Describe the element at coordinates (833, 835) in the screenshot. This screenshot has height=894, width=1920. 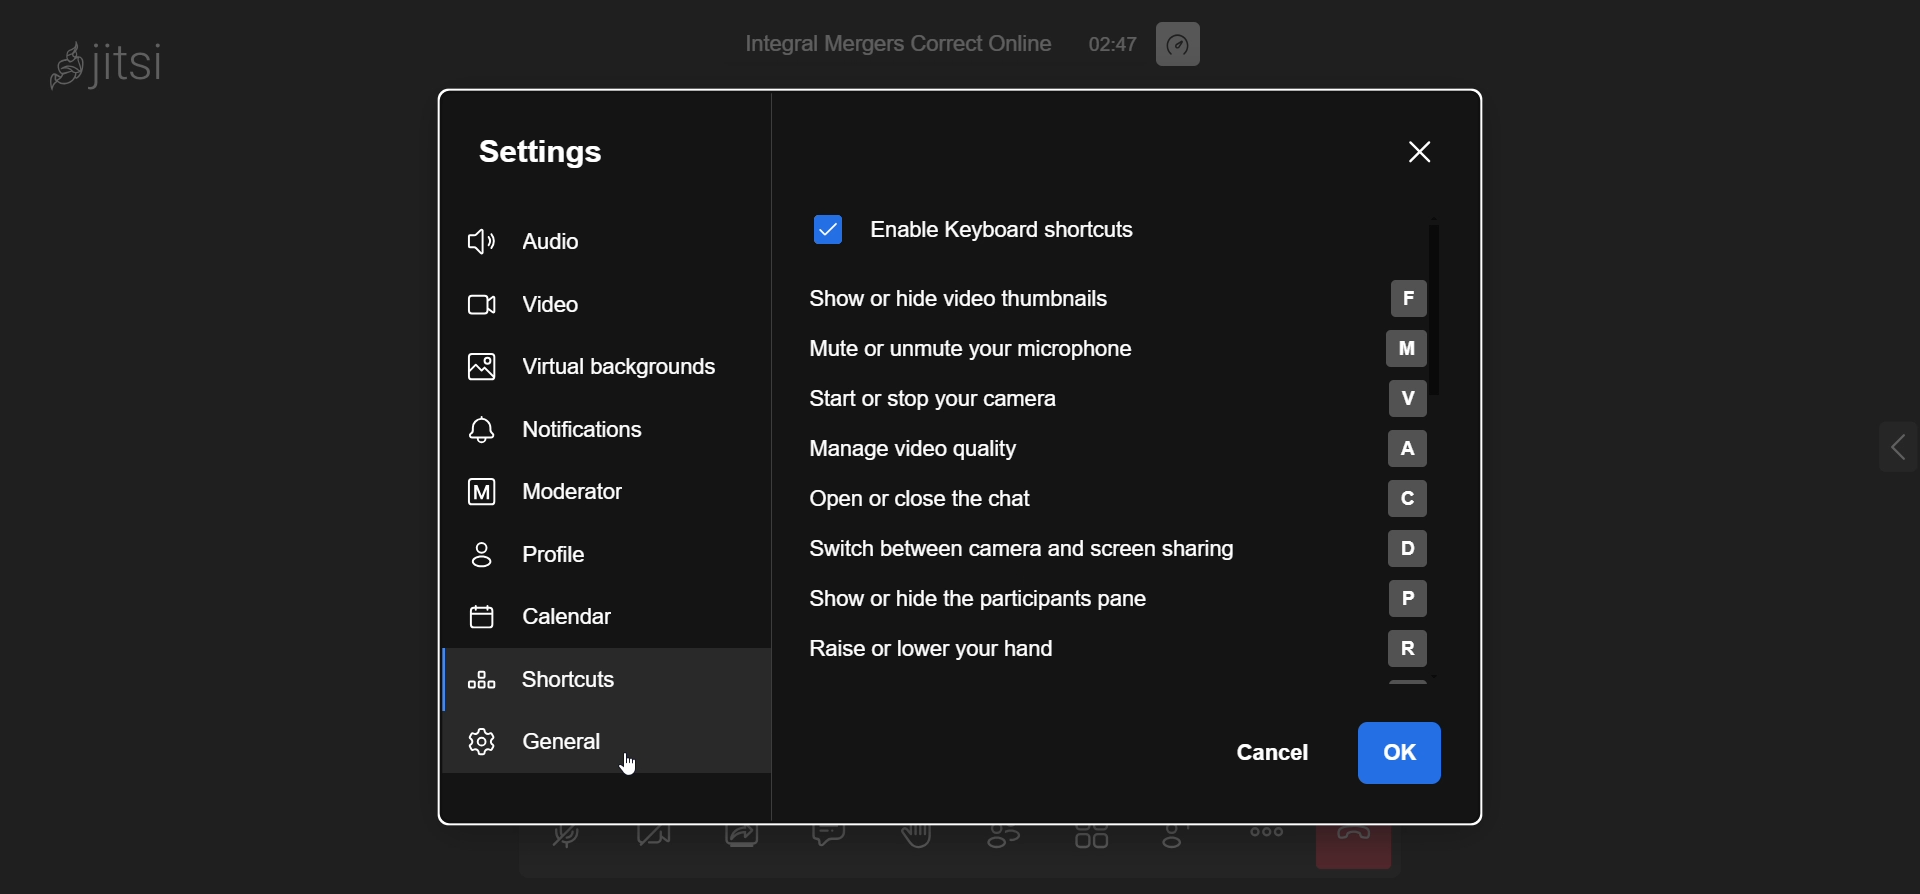
I see `chat bo` at that location.